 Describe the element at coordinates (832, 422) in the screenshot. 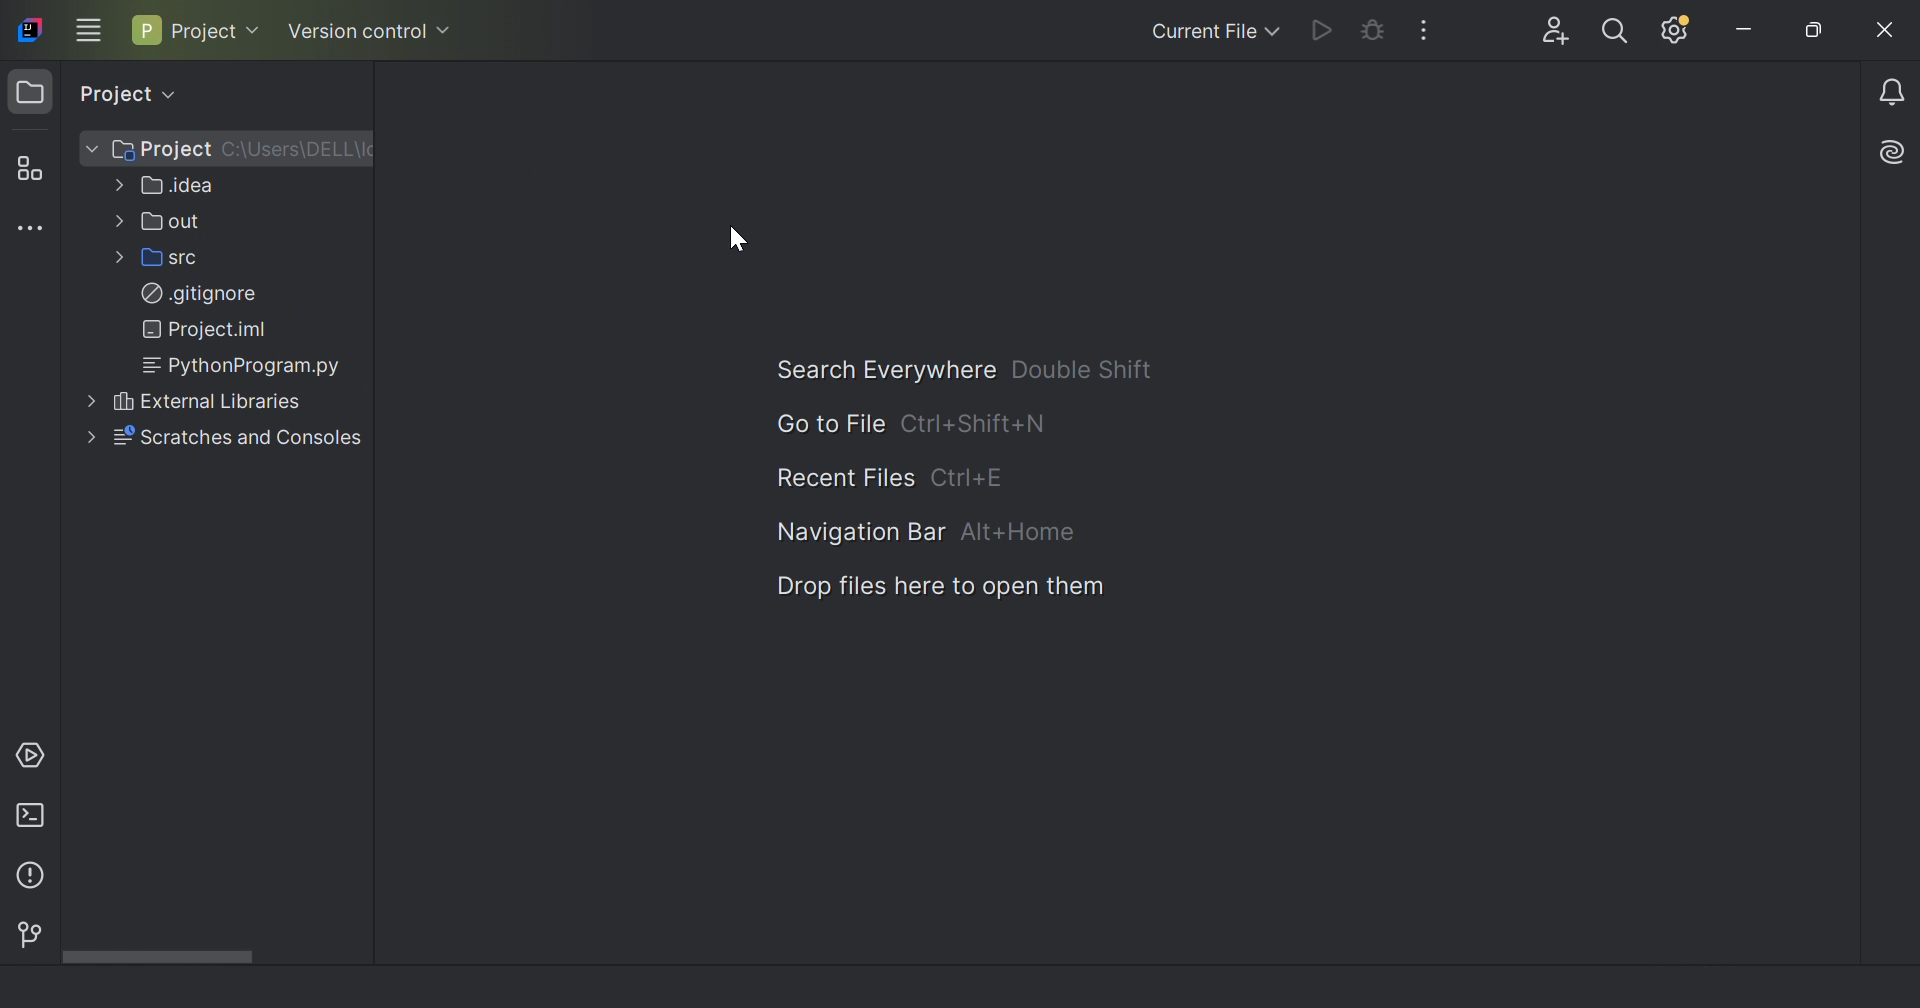

I see `Go to file` at that location.